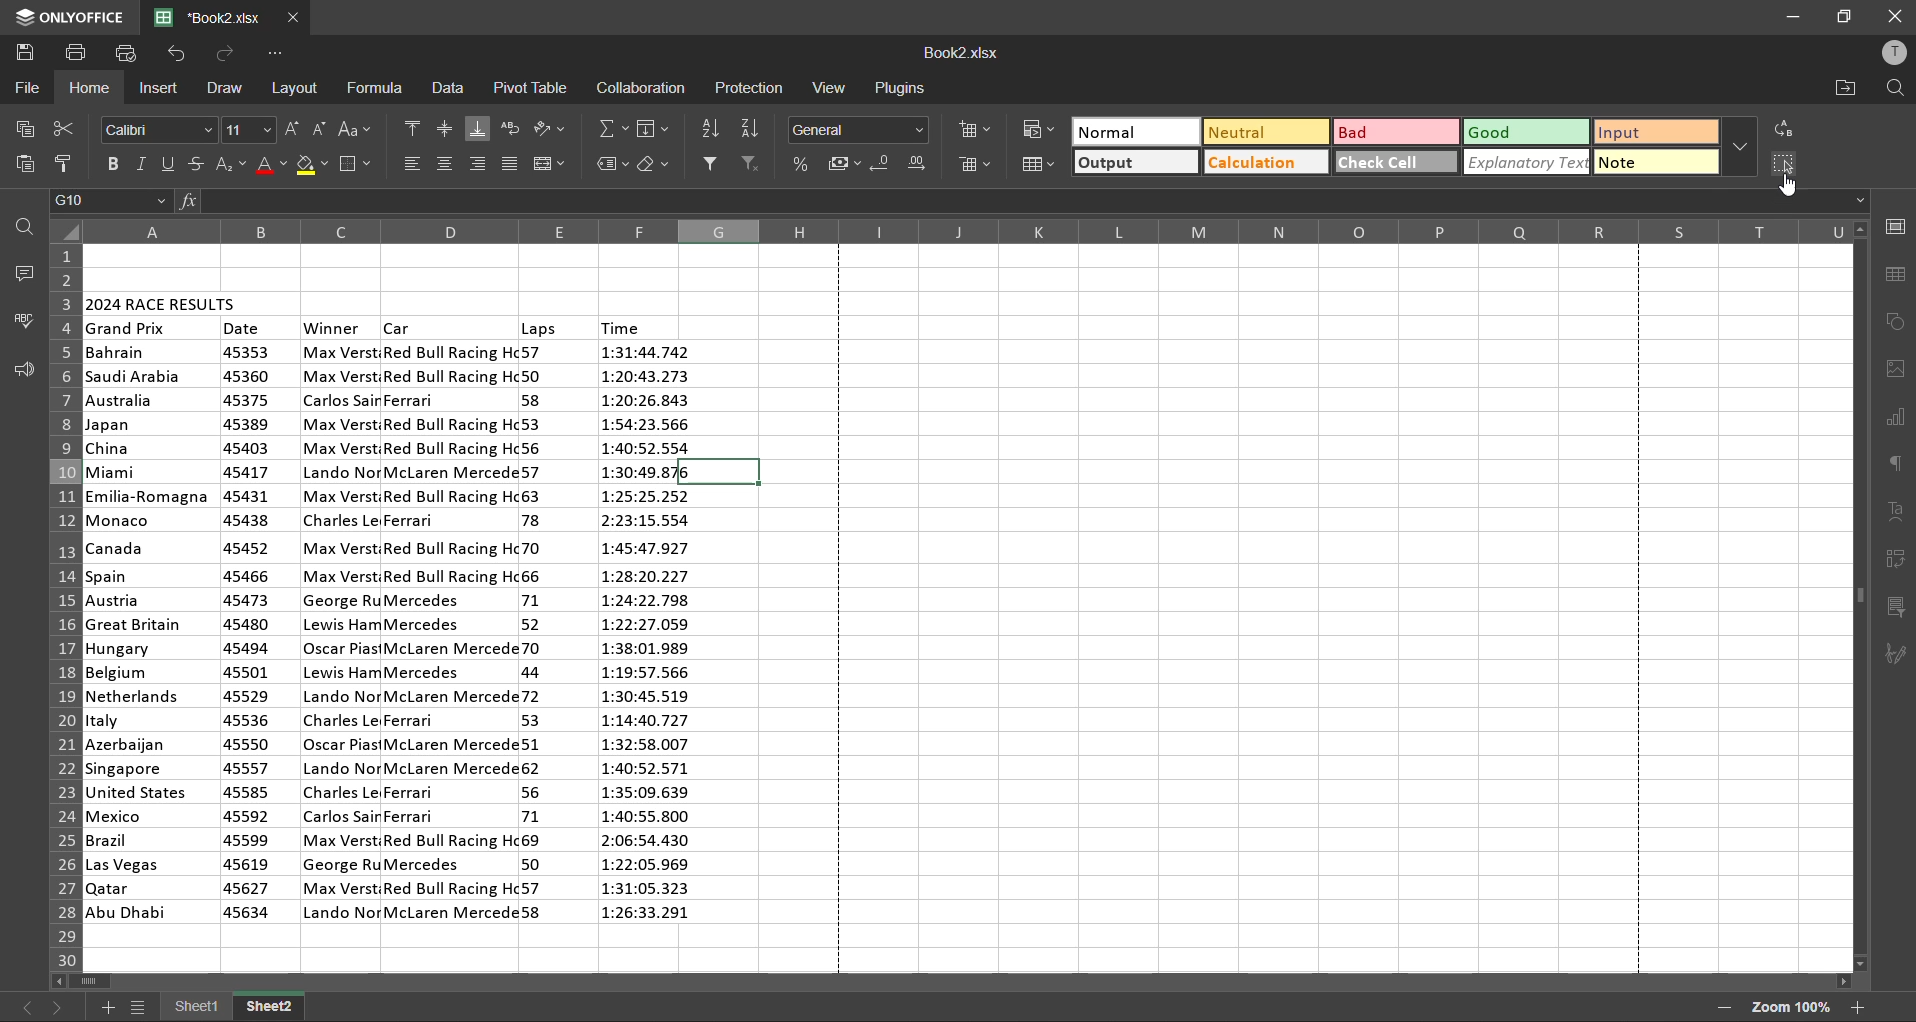  Describe the element at coordinates (1897, 607) in the screenshot. I see `slicer` at that location.